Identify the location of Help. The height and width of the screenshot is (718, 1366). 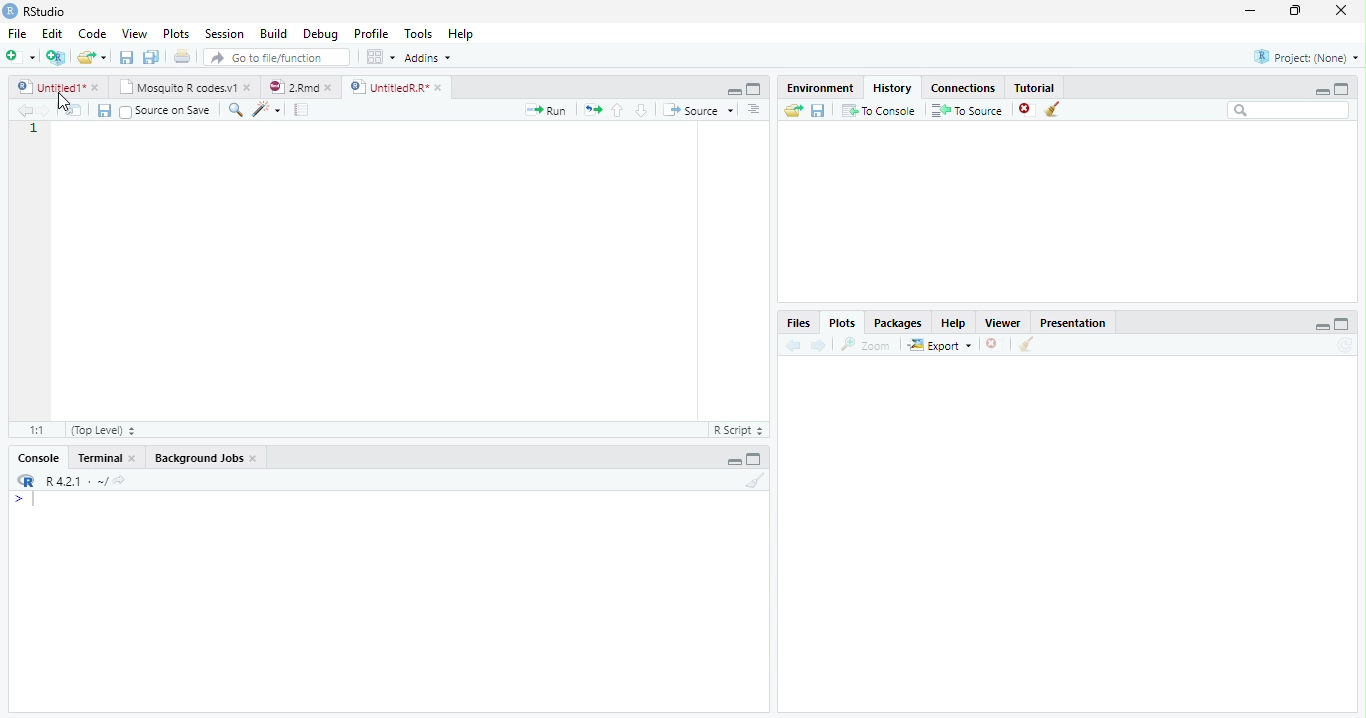
(954, 323).